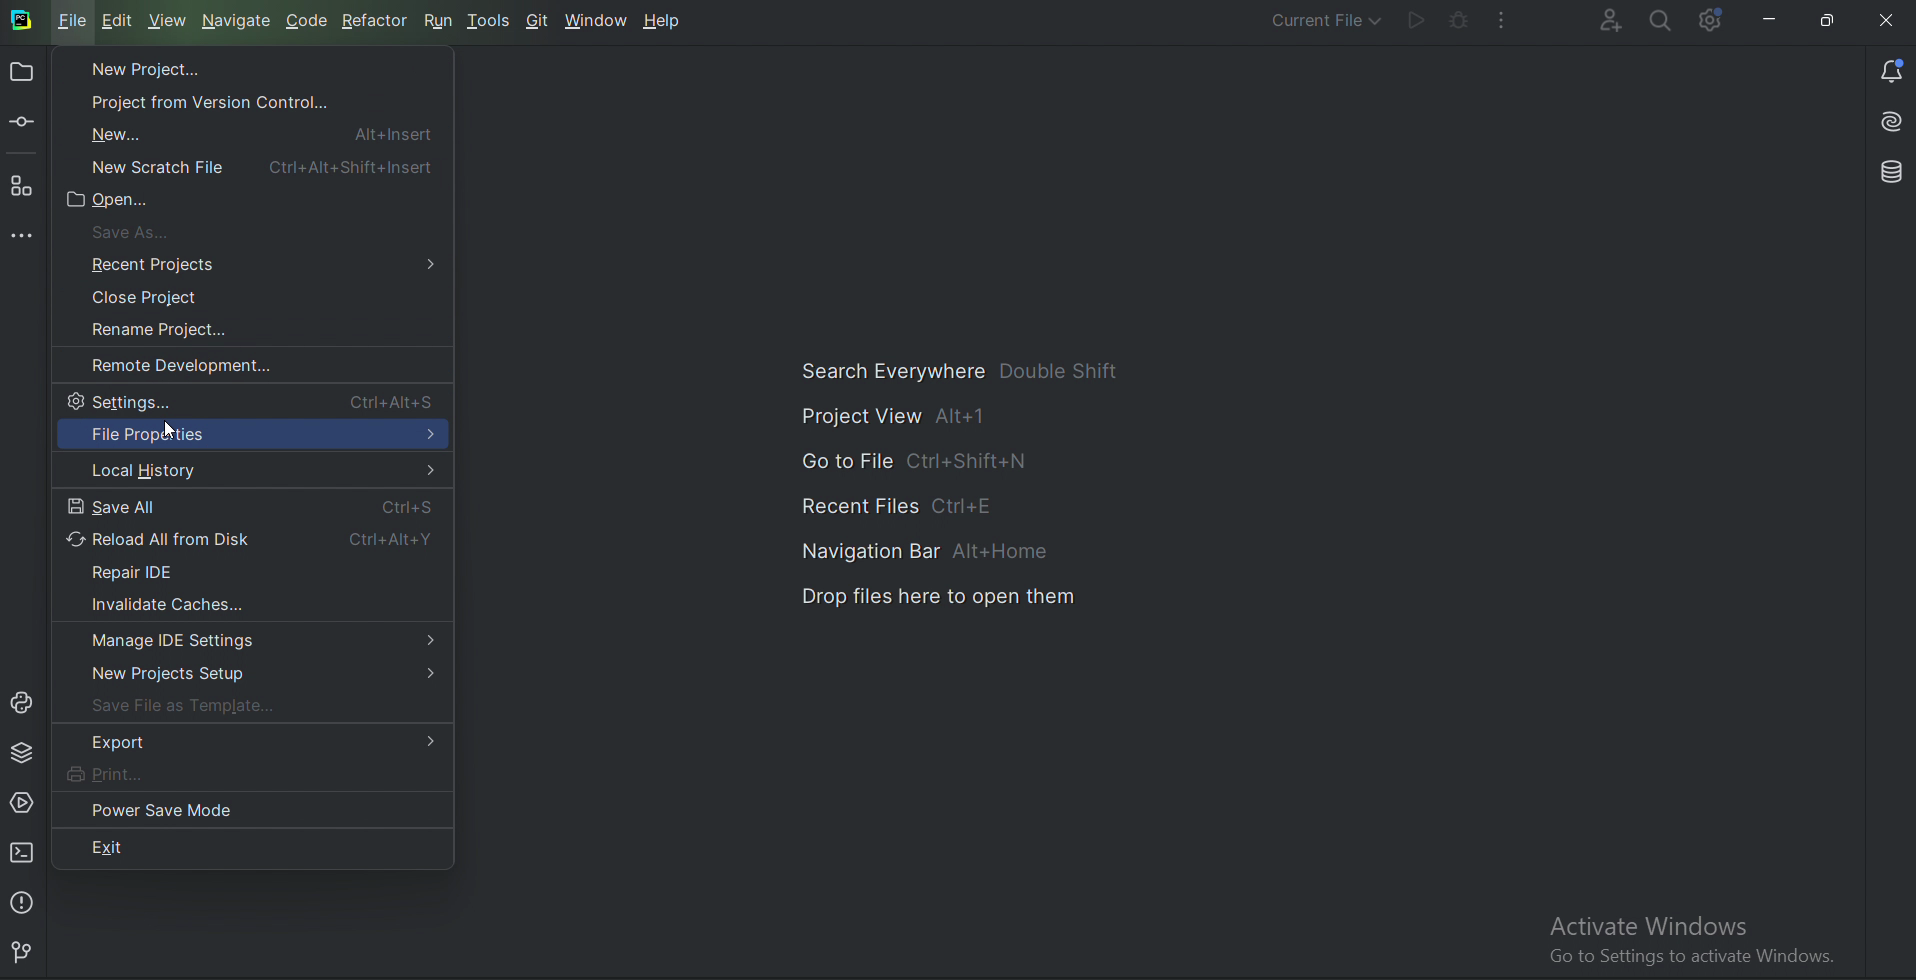  I want to click on Tools, so click(492, 20).